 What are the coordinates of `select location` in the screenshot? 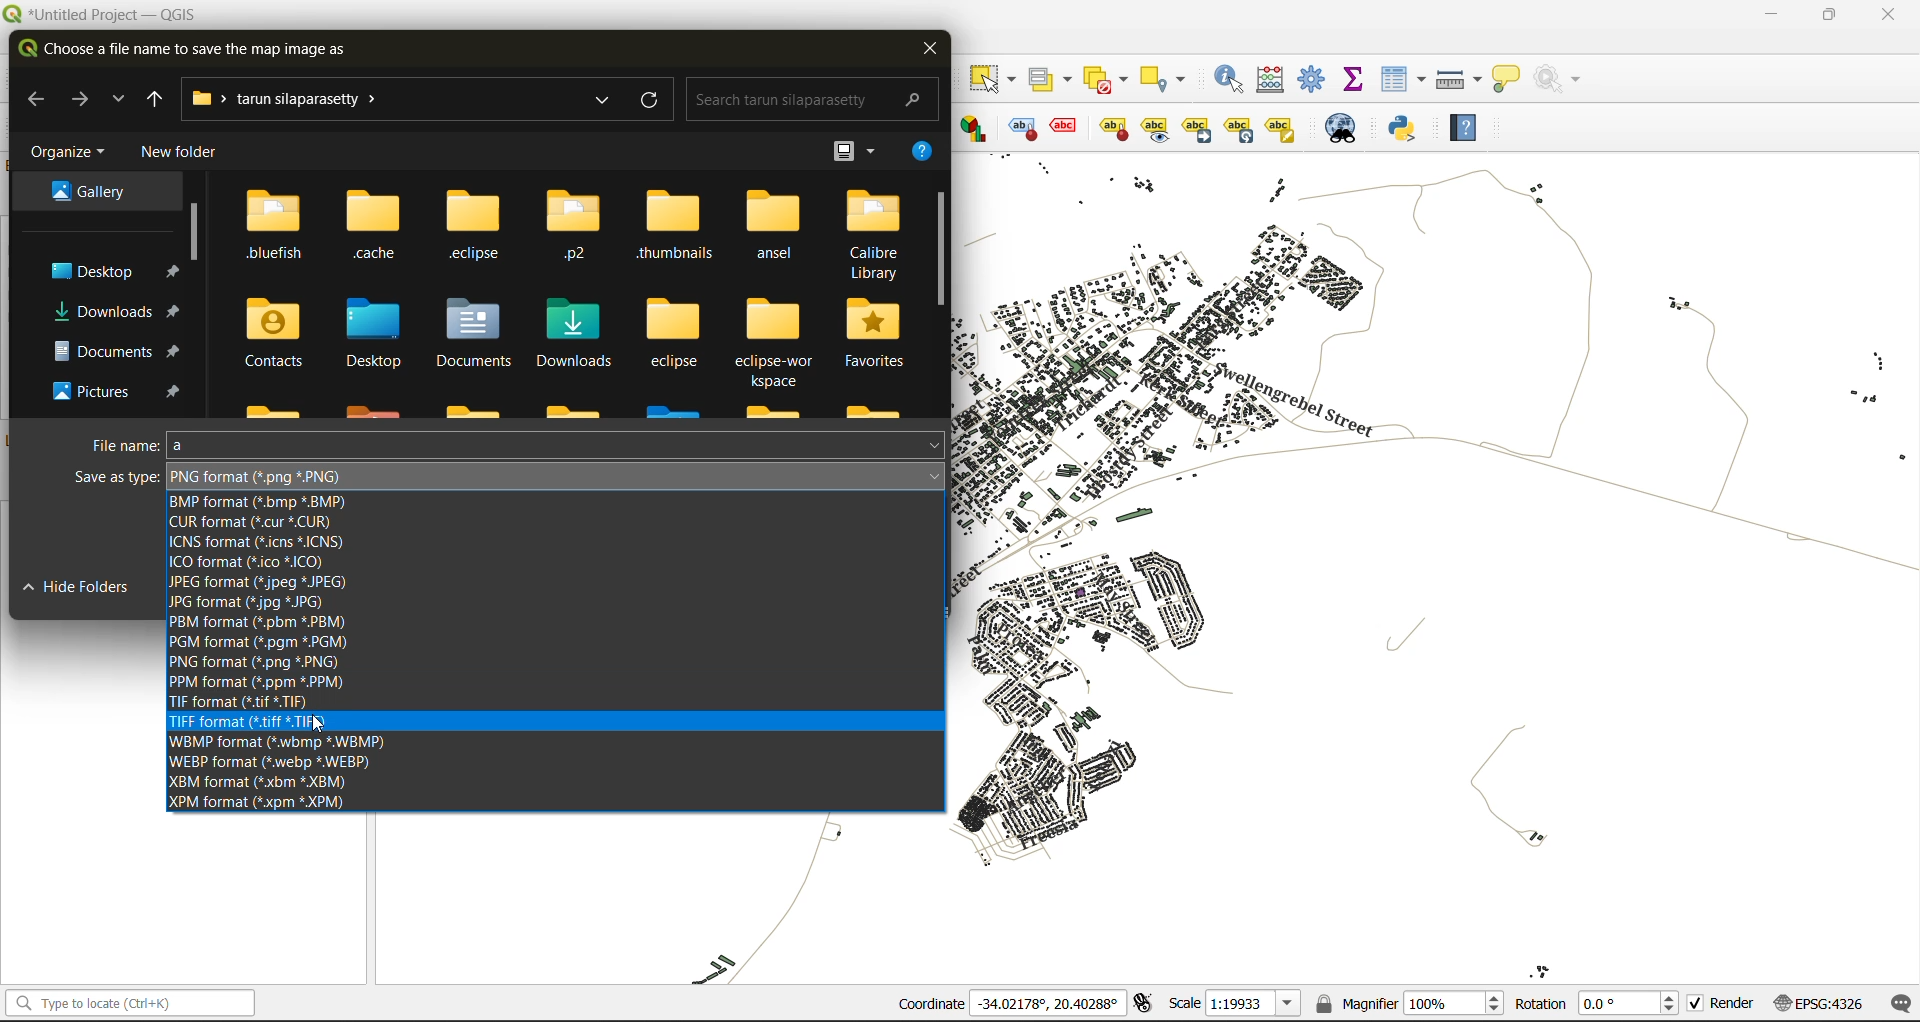 It's located at (1170, 78).